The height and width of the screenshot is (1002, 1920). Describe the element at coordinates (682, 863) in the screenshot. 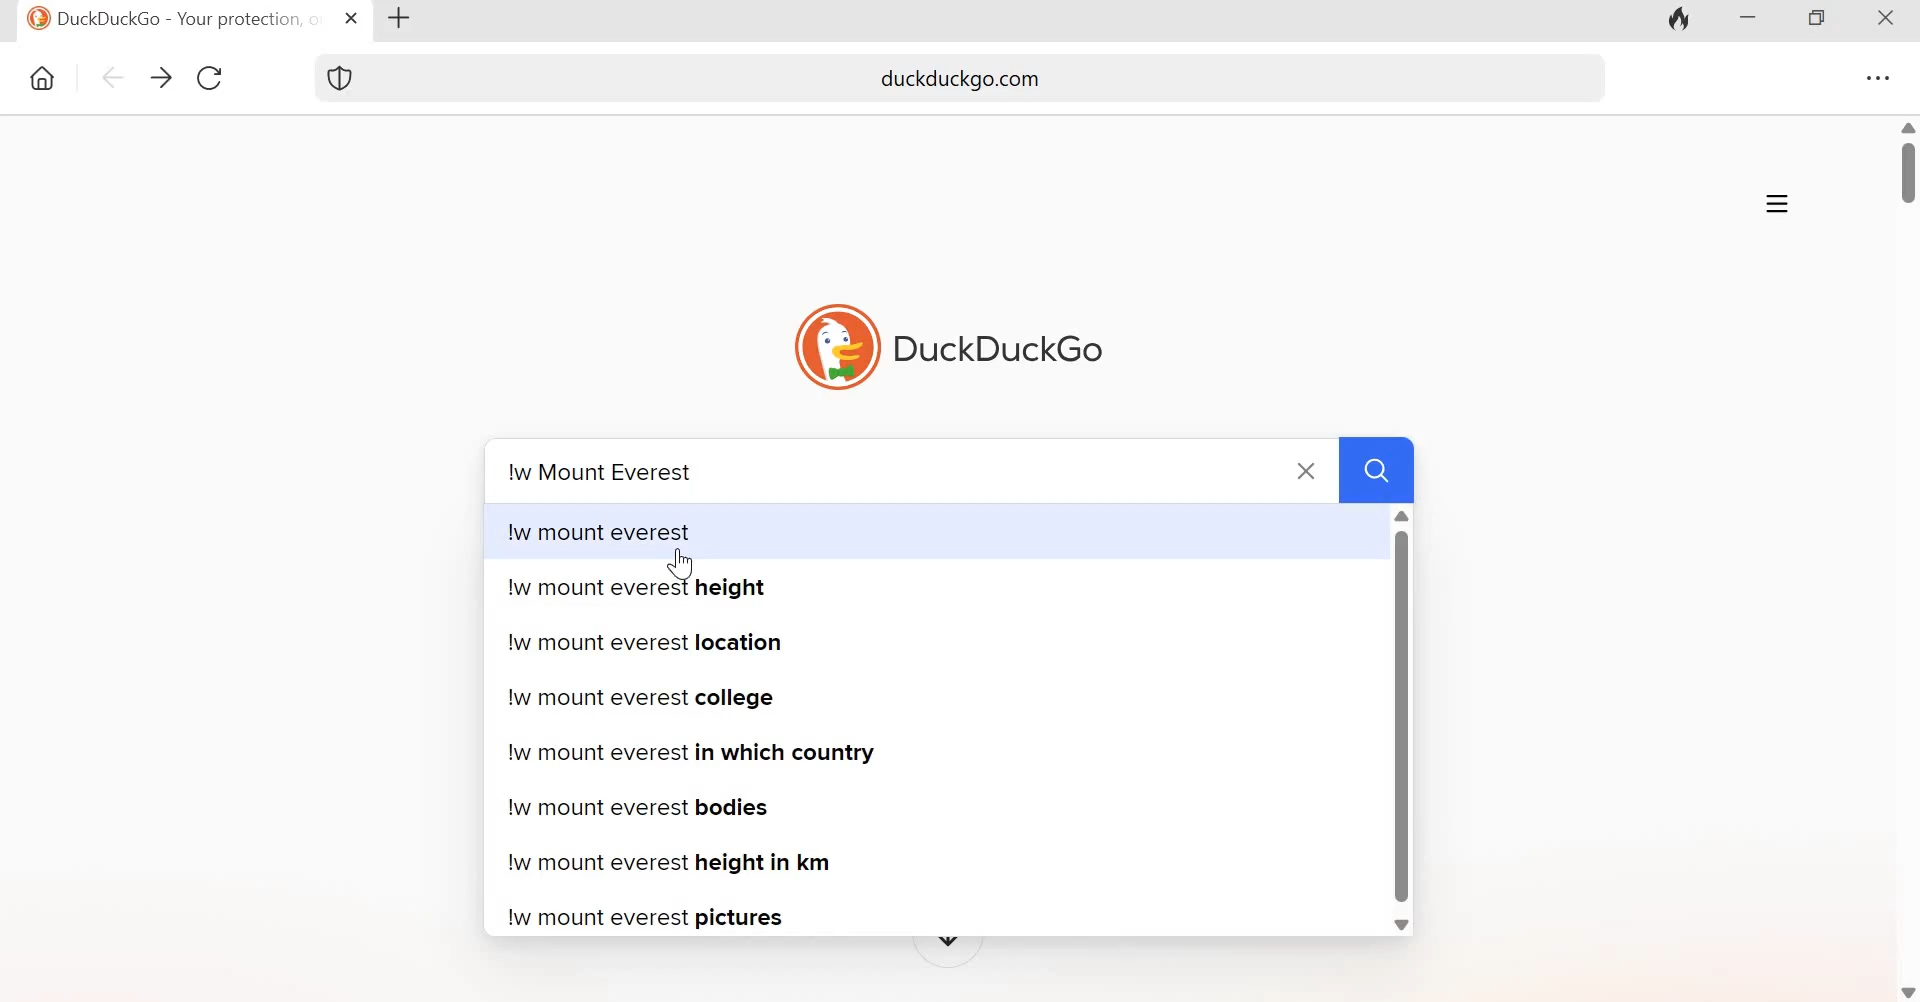

I see `!w mount everest height in km` at that location.